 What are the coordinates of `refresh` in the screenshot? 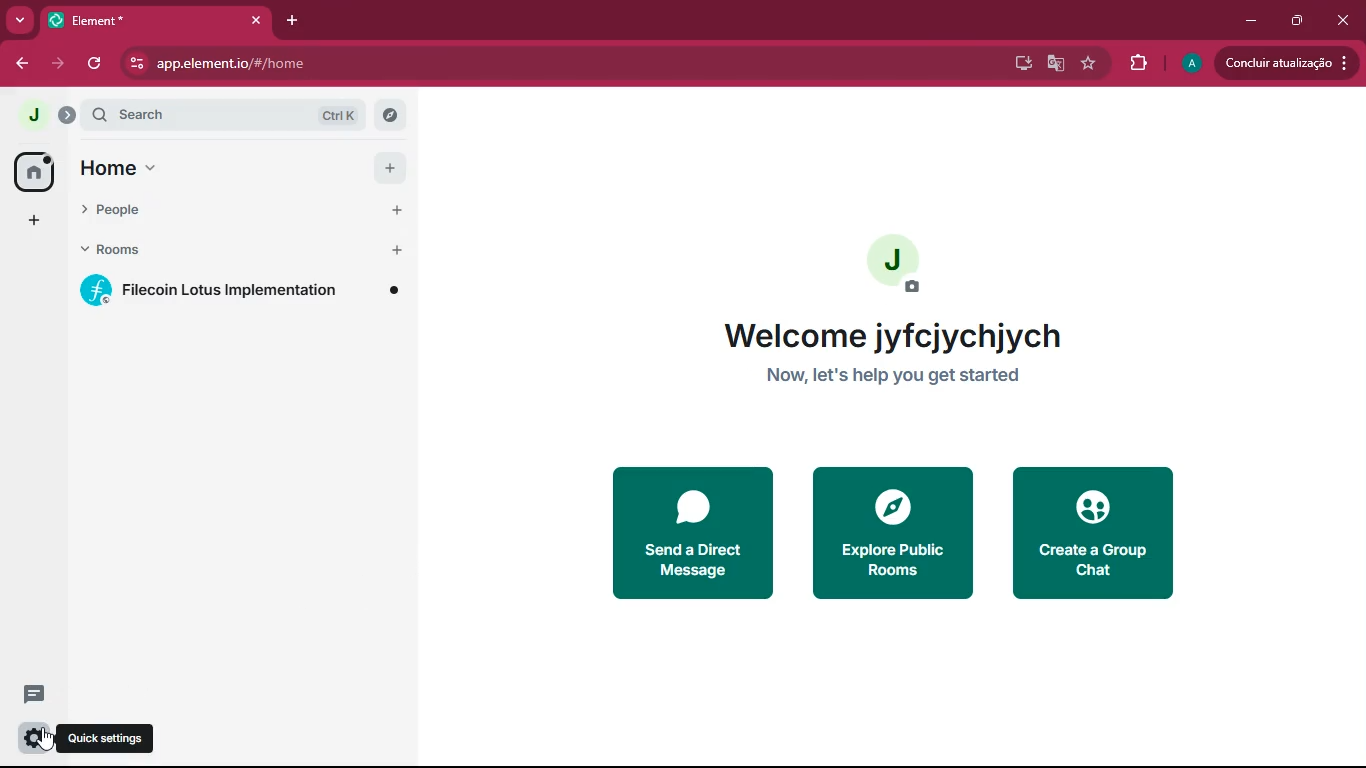 It's located at (92, 65).